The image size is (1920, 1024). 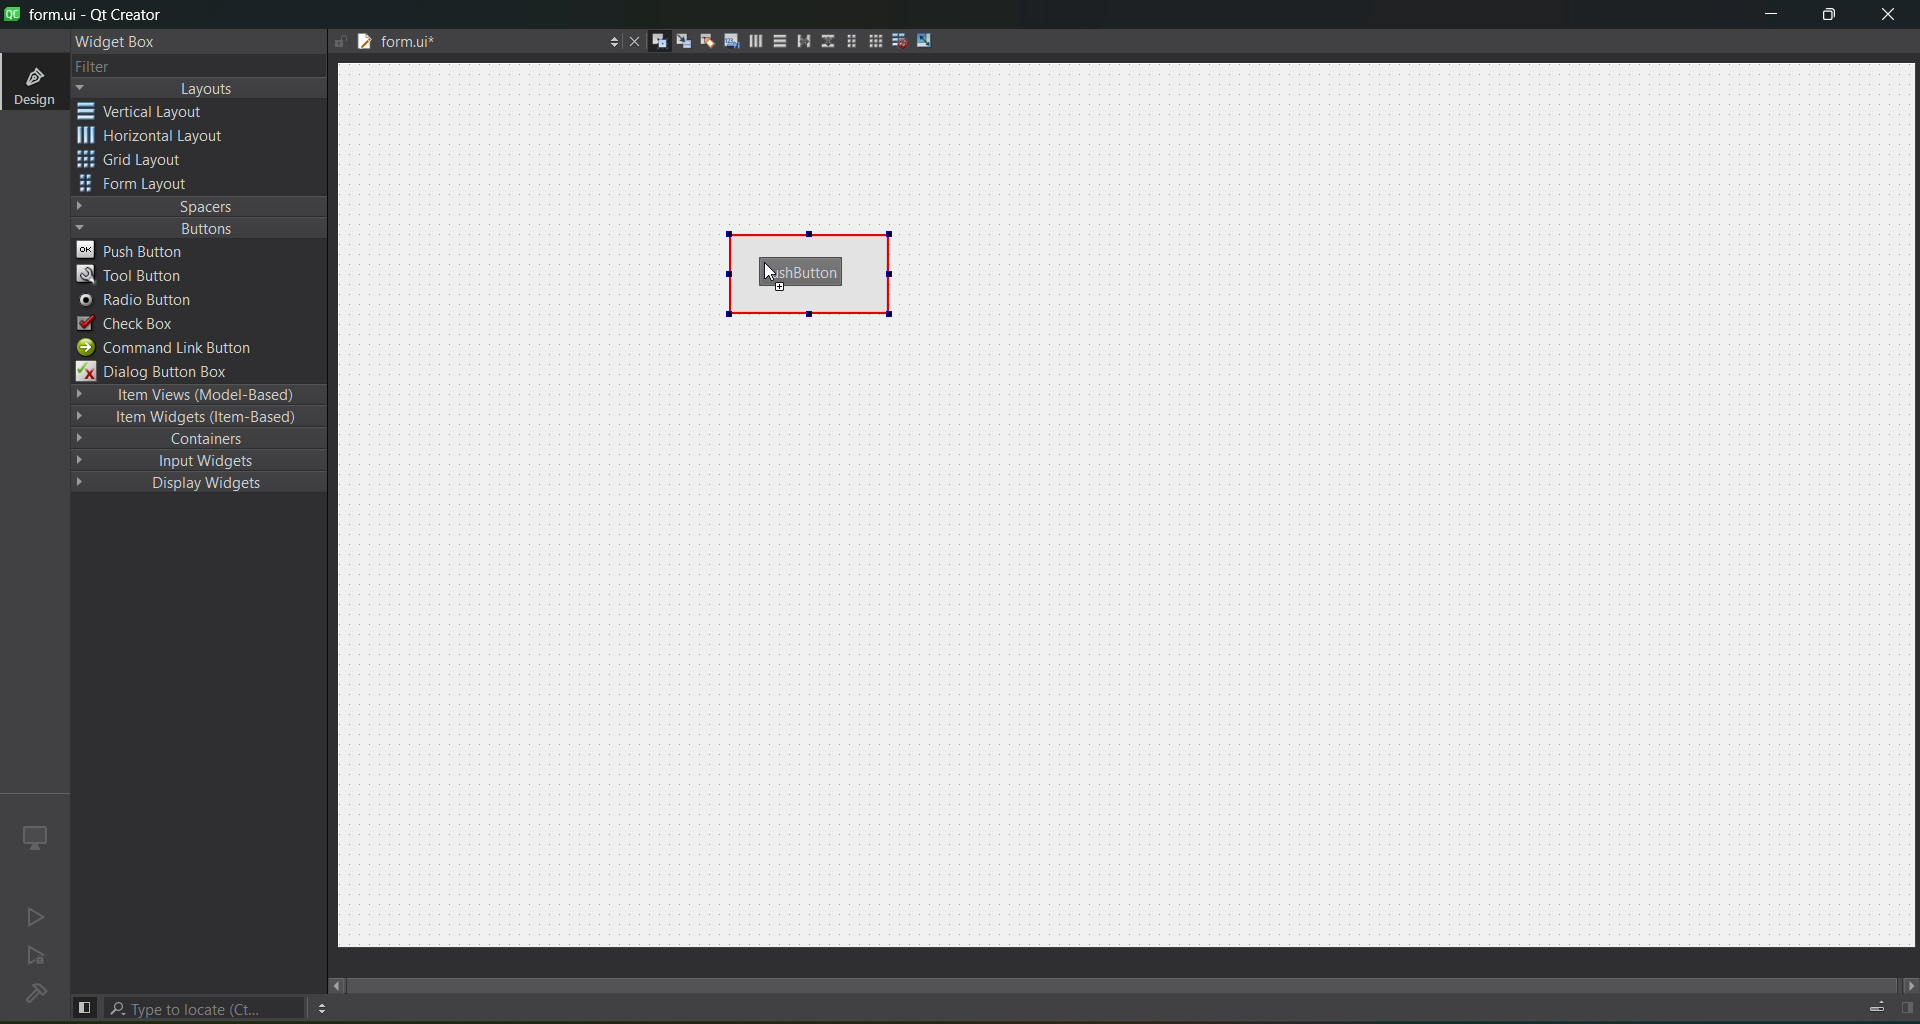 What do you see at coordinates (112, 41) in the screenshot?
I see `widget box` at bounding box center [112, 41].